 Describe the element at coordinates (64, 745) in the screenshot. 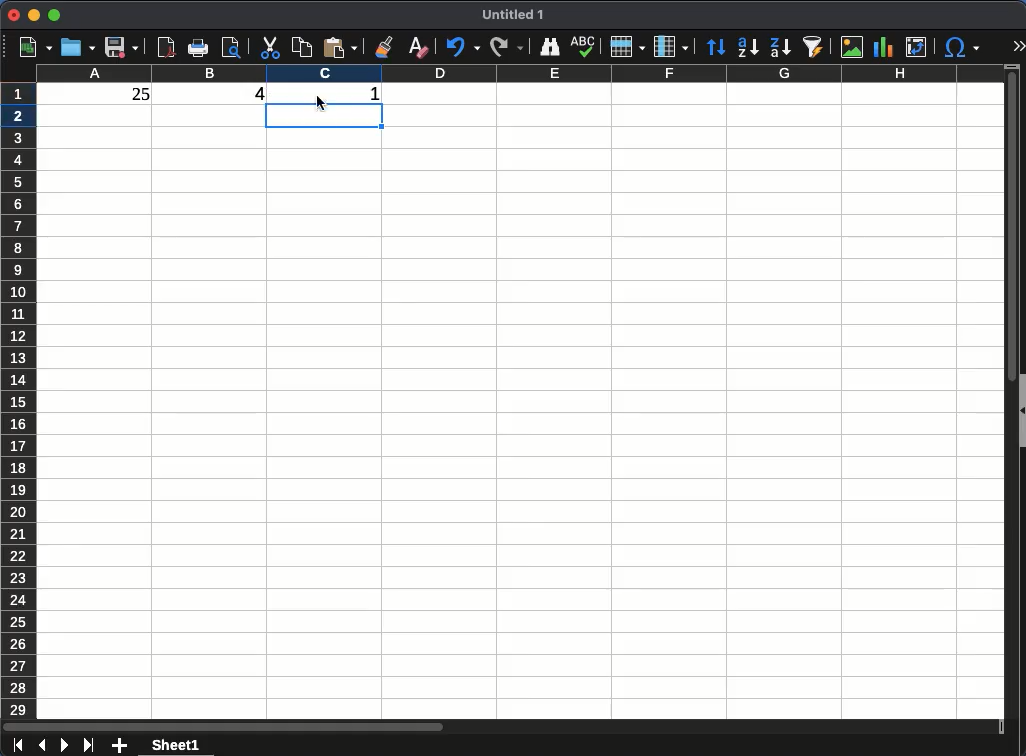

I see `next sheet` at that location.